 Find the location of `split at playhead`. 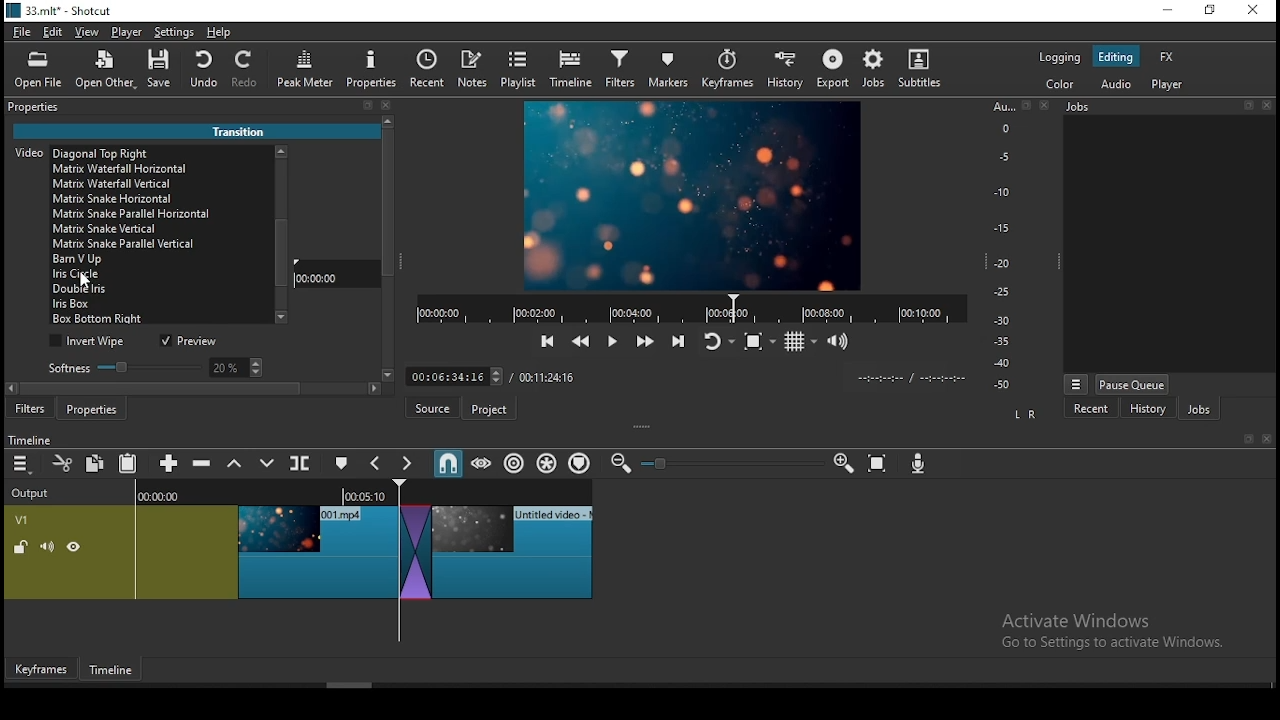

split at playhead is located at coordinates (302, 465).